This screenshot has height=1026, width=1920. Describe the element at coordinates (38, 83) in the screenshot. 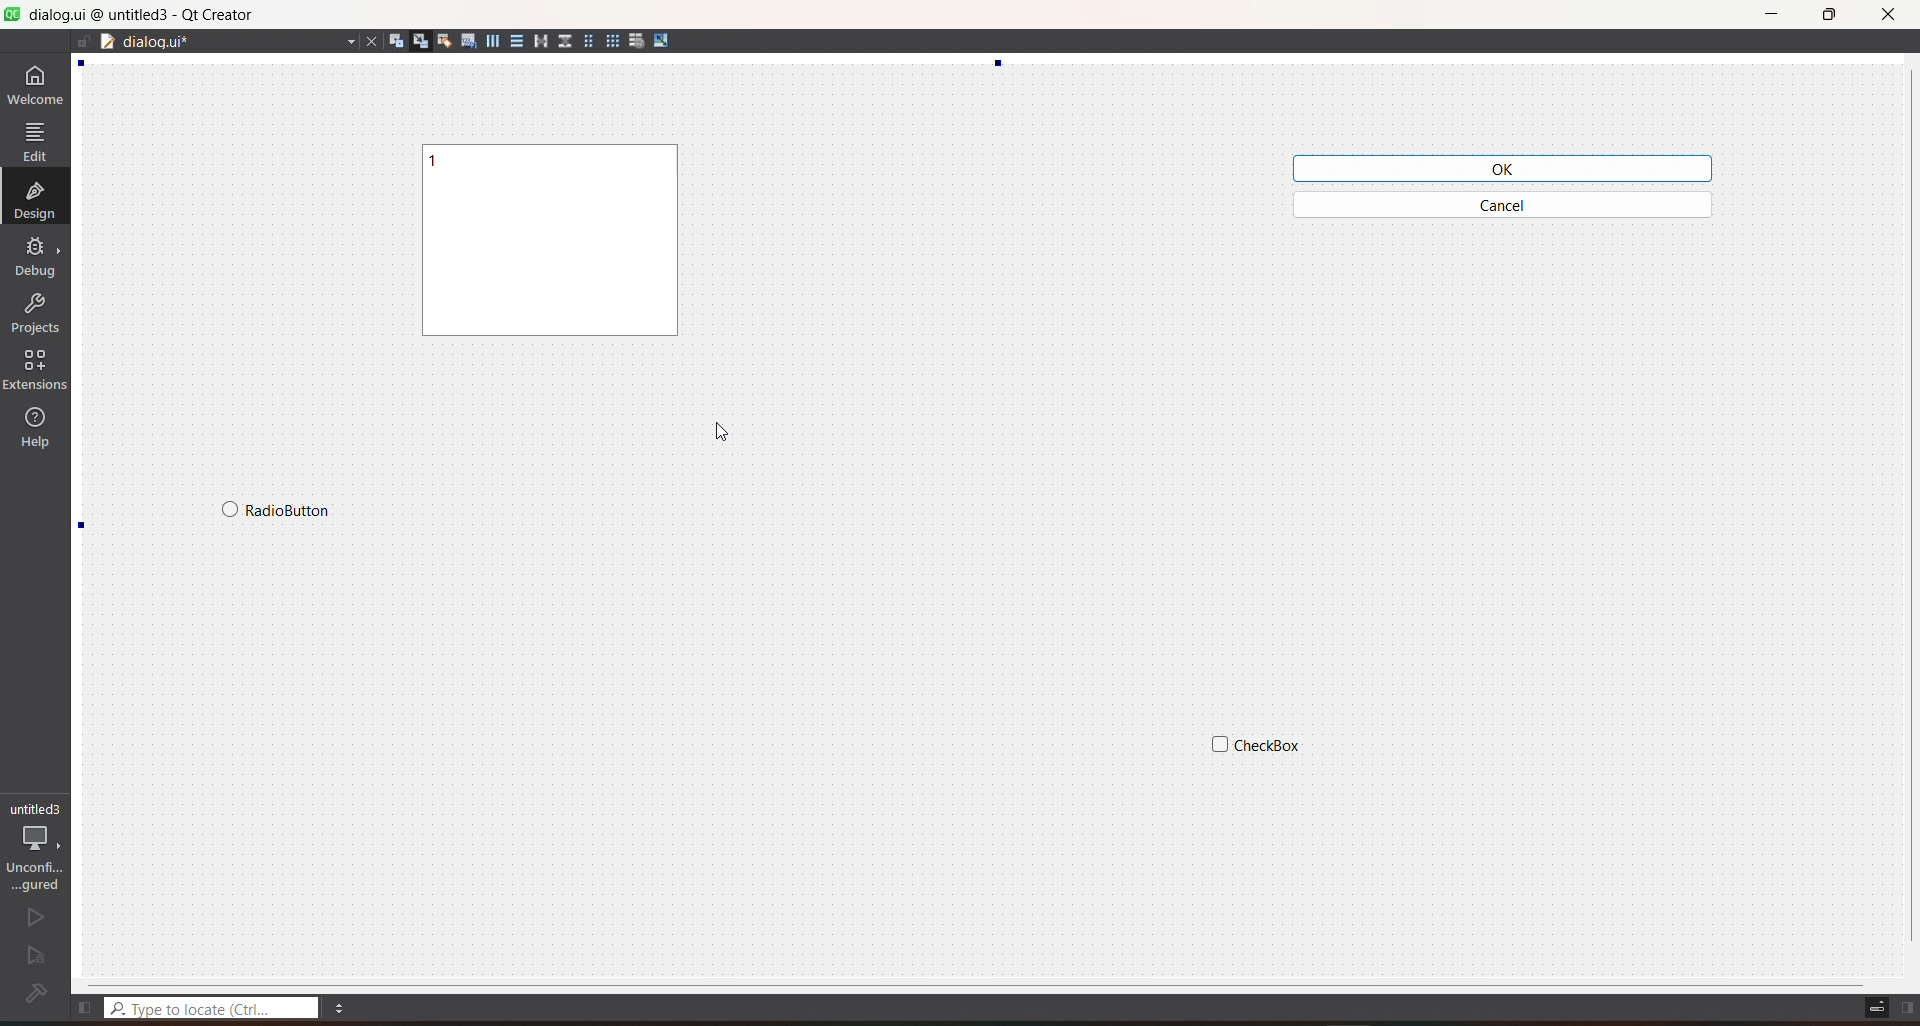

I see `welcome` at that location.